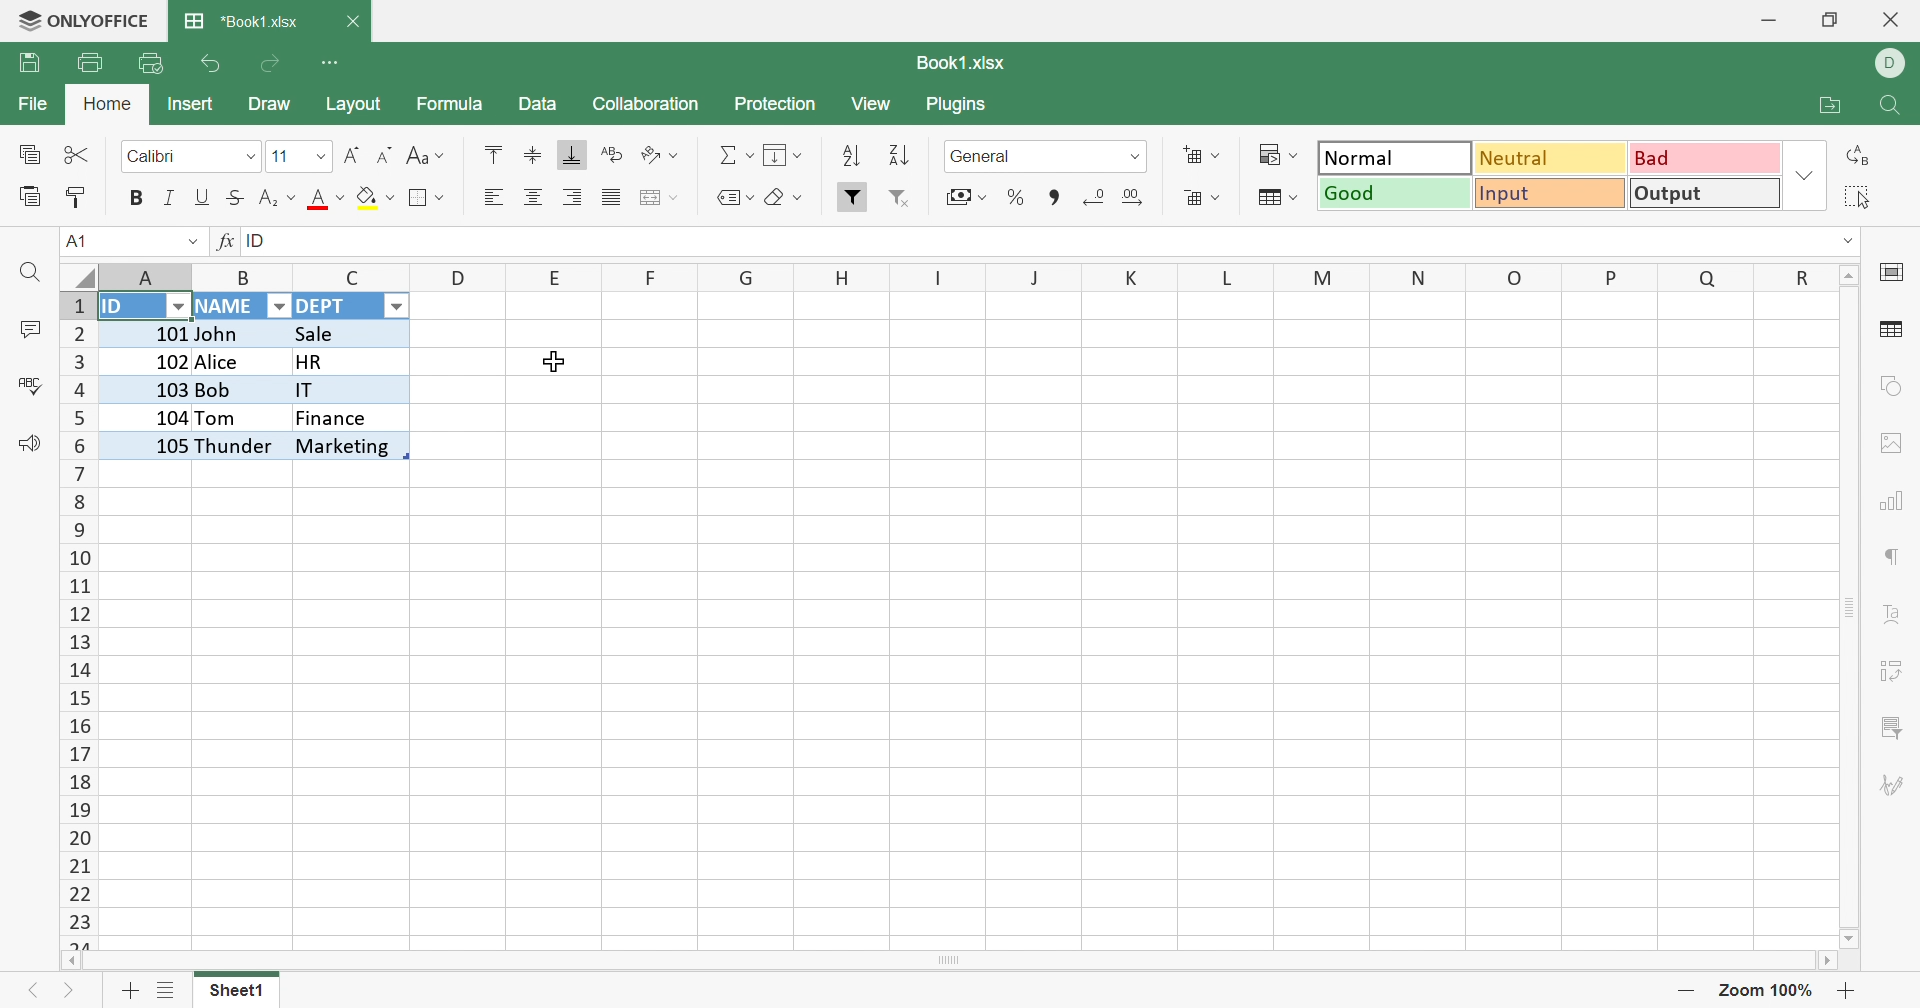 The width and height of the screenshot is (1920, 1008). I want to click on Layout, so click(362, 106).